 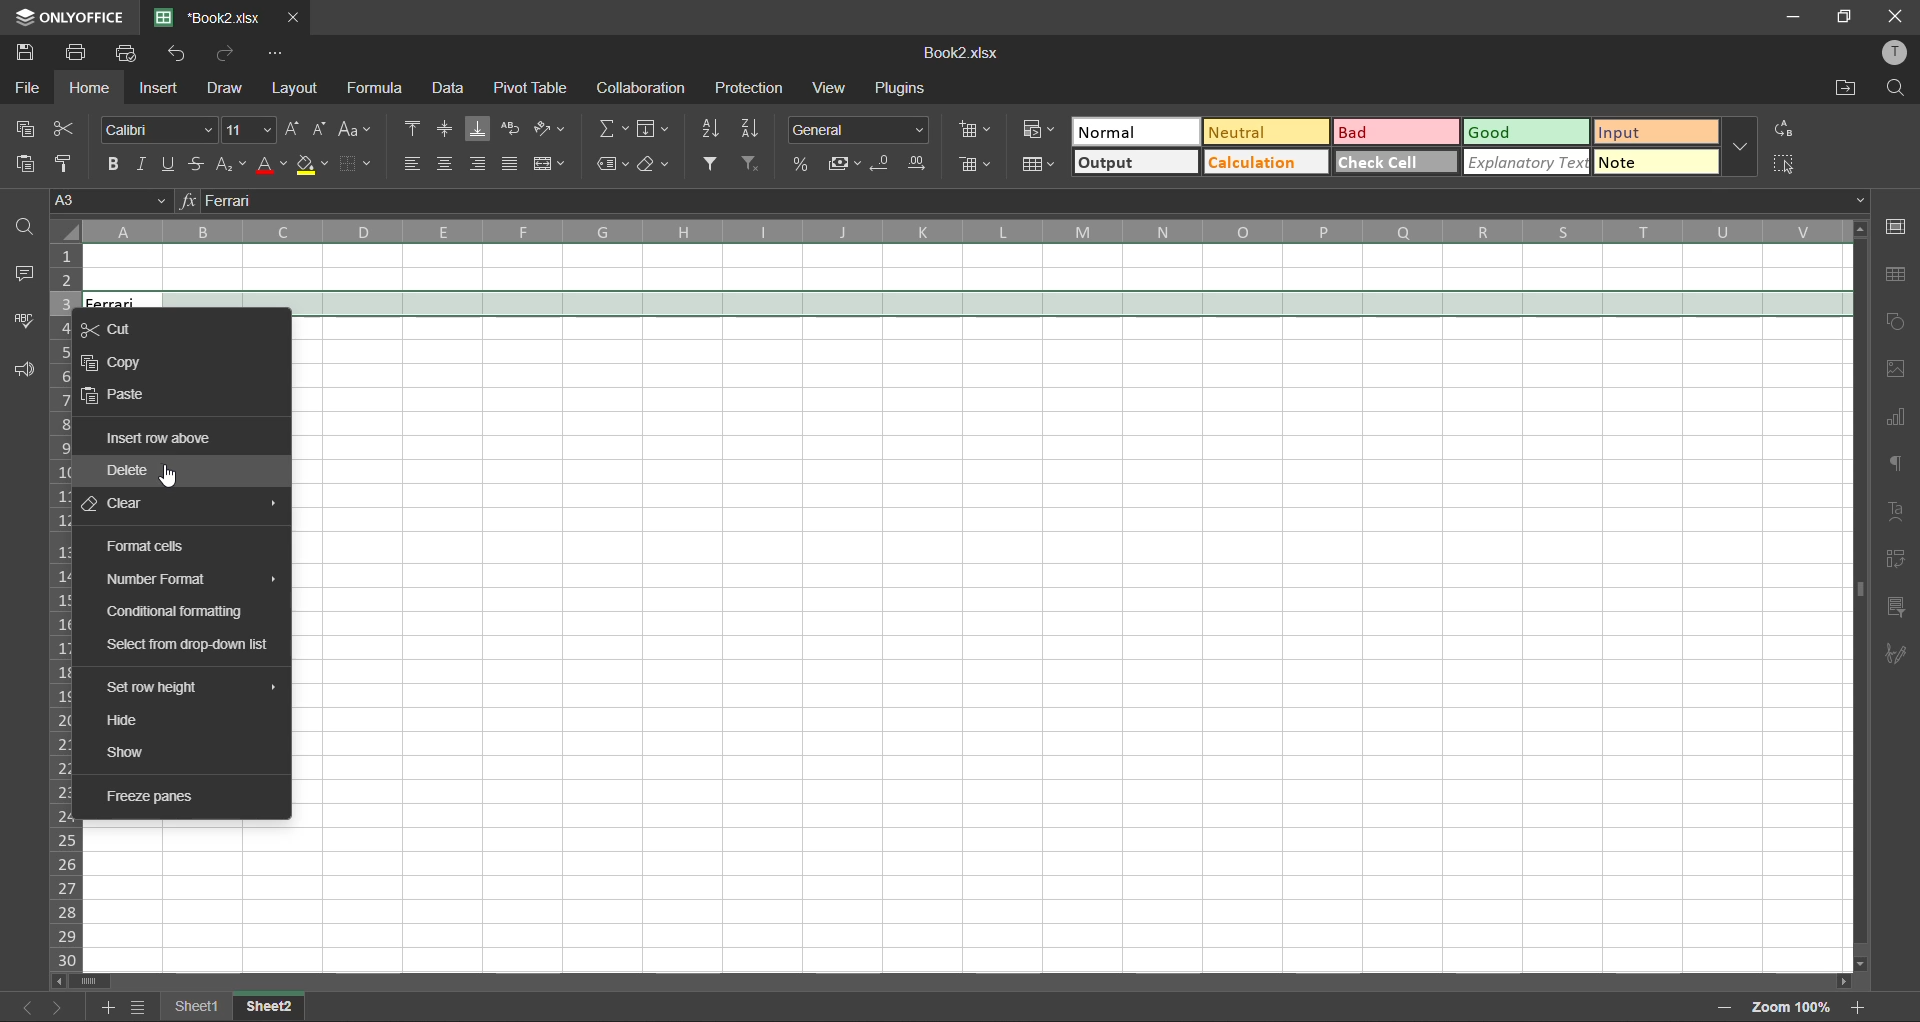 I want to click on copy, so click(x=21, y=128).